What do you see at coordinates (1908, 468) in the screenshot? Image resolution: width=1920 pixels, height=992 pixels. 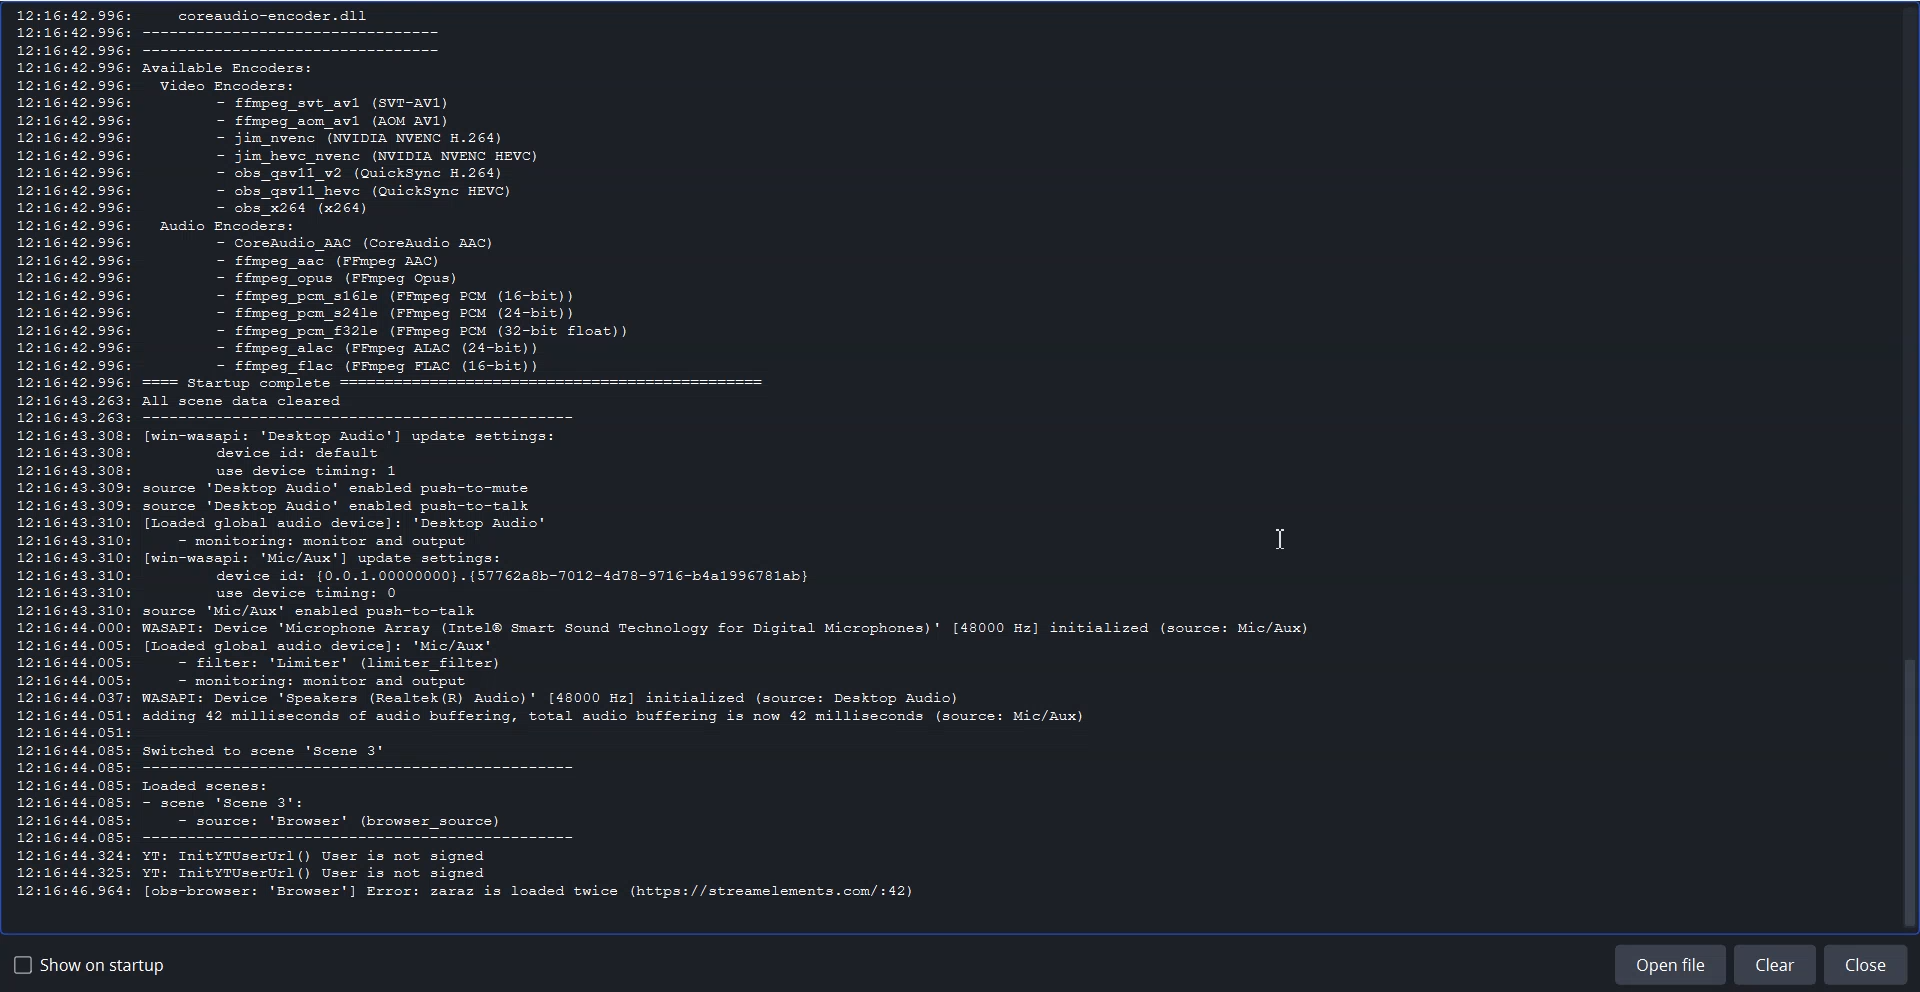 I see `Vertical scrollbar` at bounding box center [1908, 468].